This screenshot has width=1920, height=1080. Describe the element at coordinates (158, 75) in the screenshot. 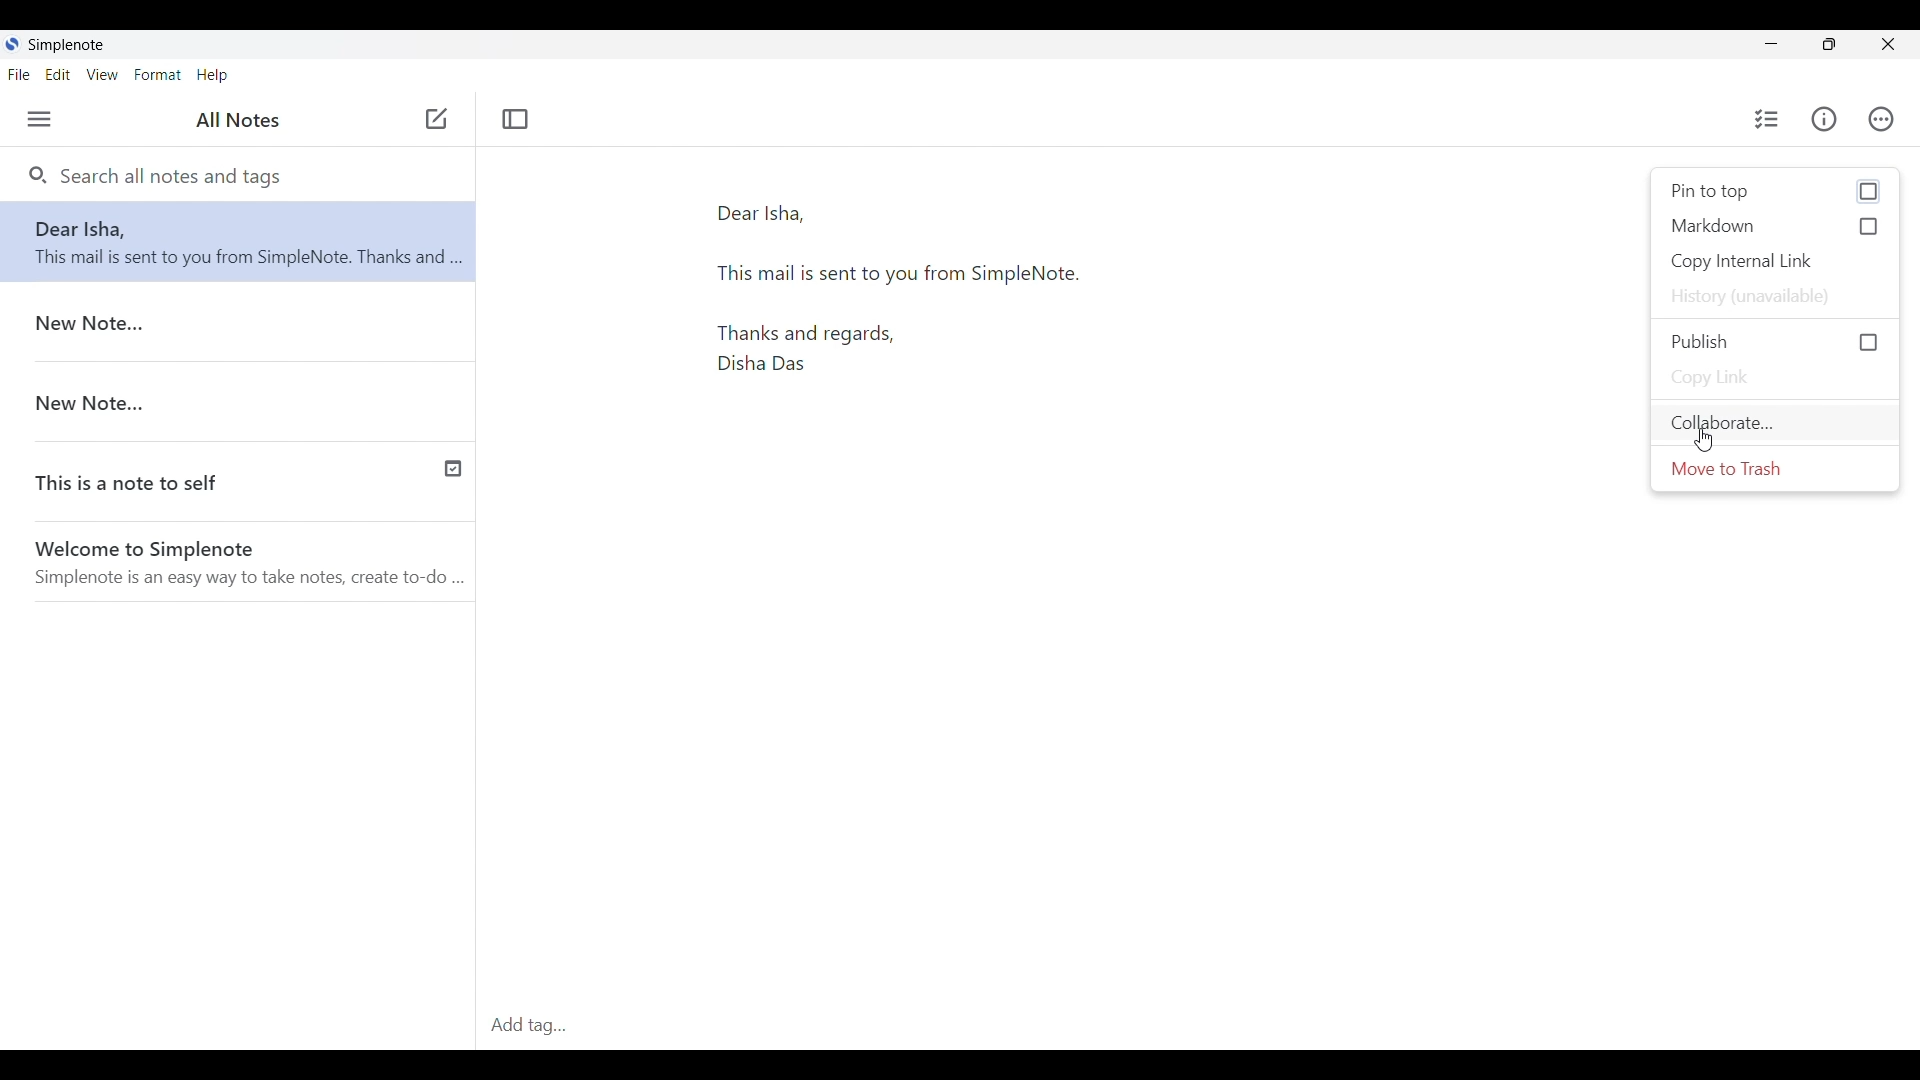

I see `Format` at that location.